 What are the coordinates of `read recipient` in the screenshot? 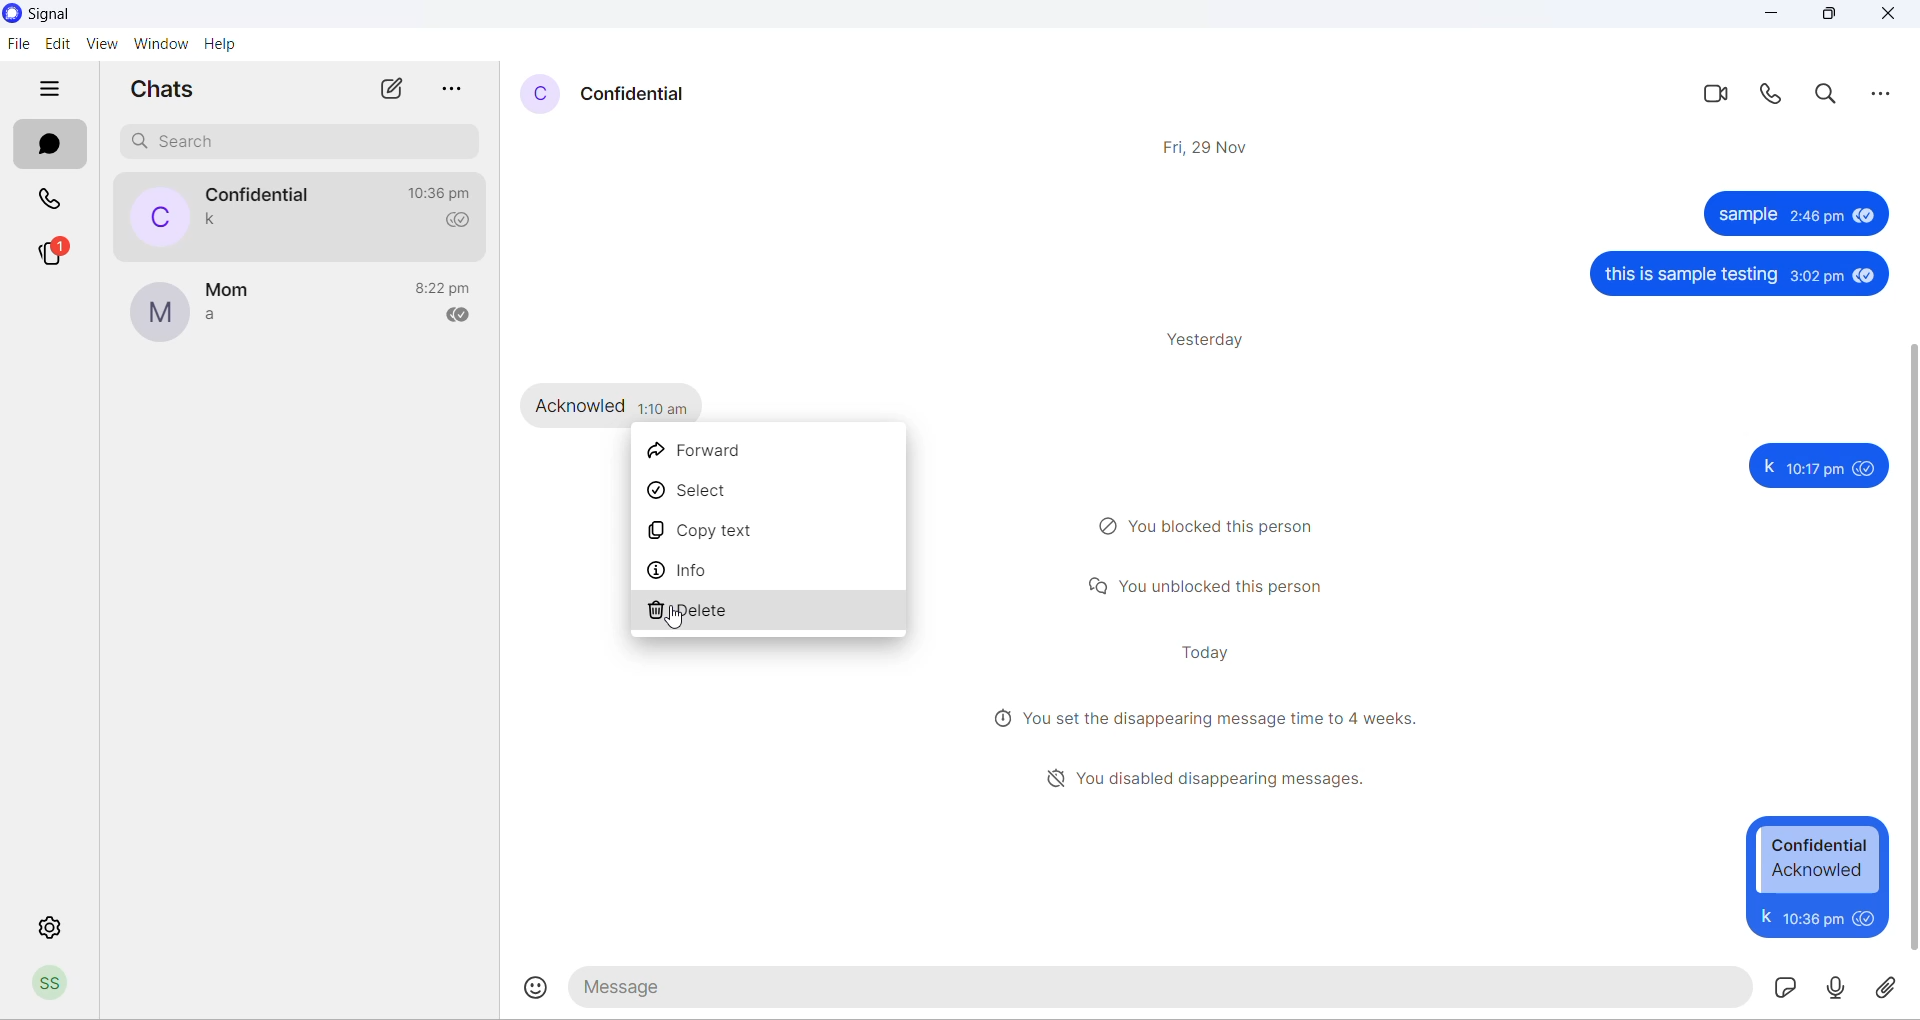 It's located at (463, 222).